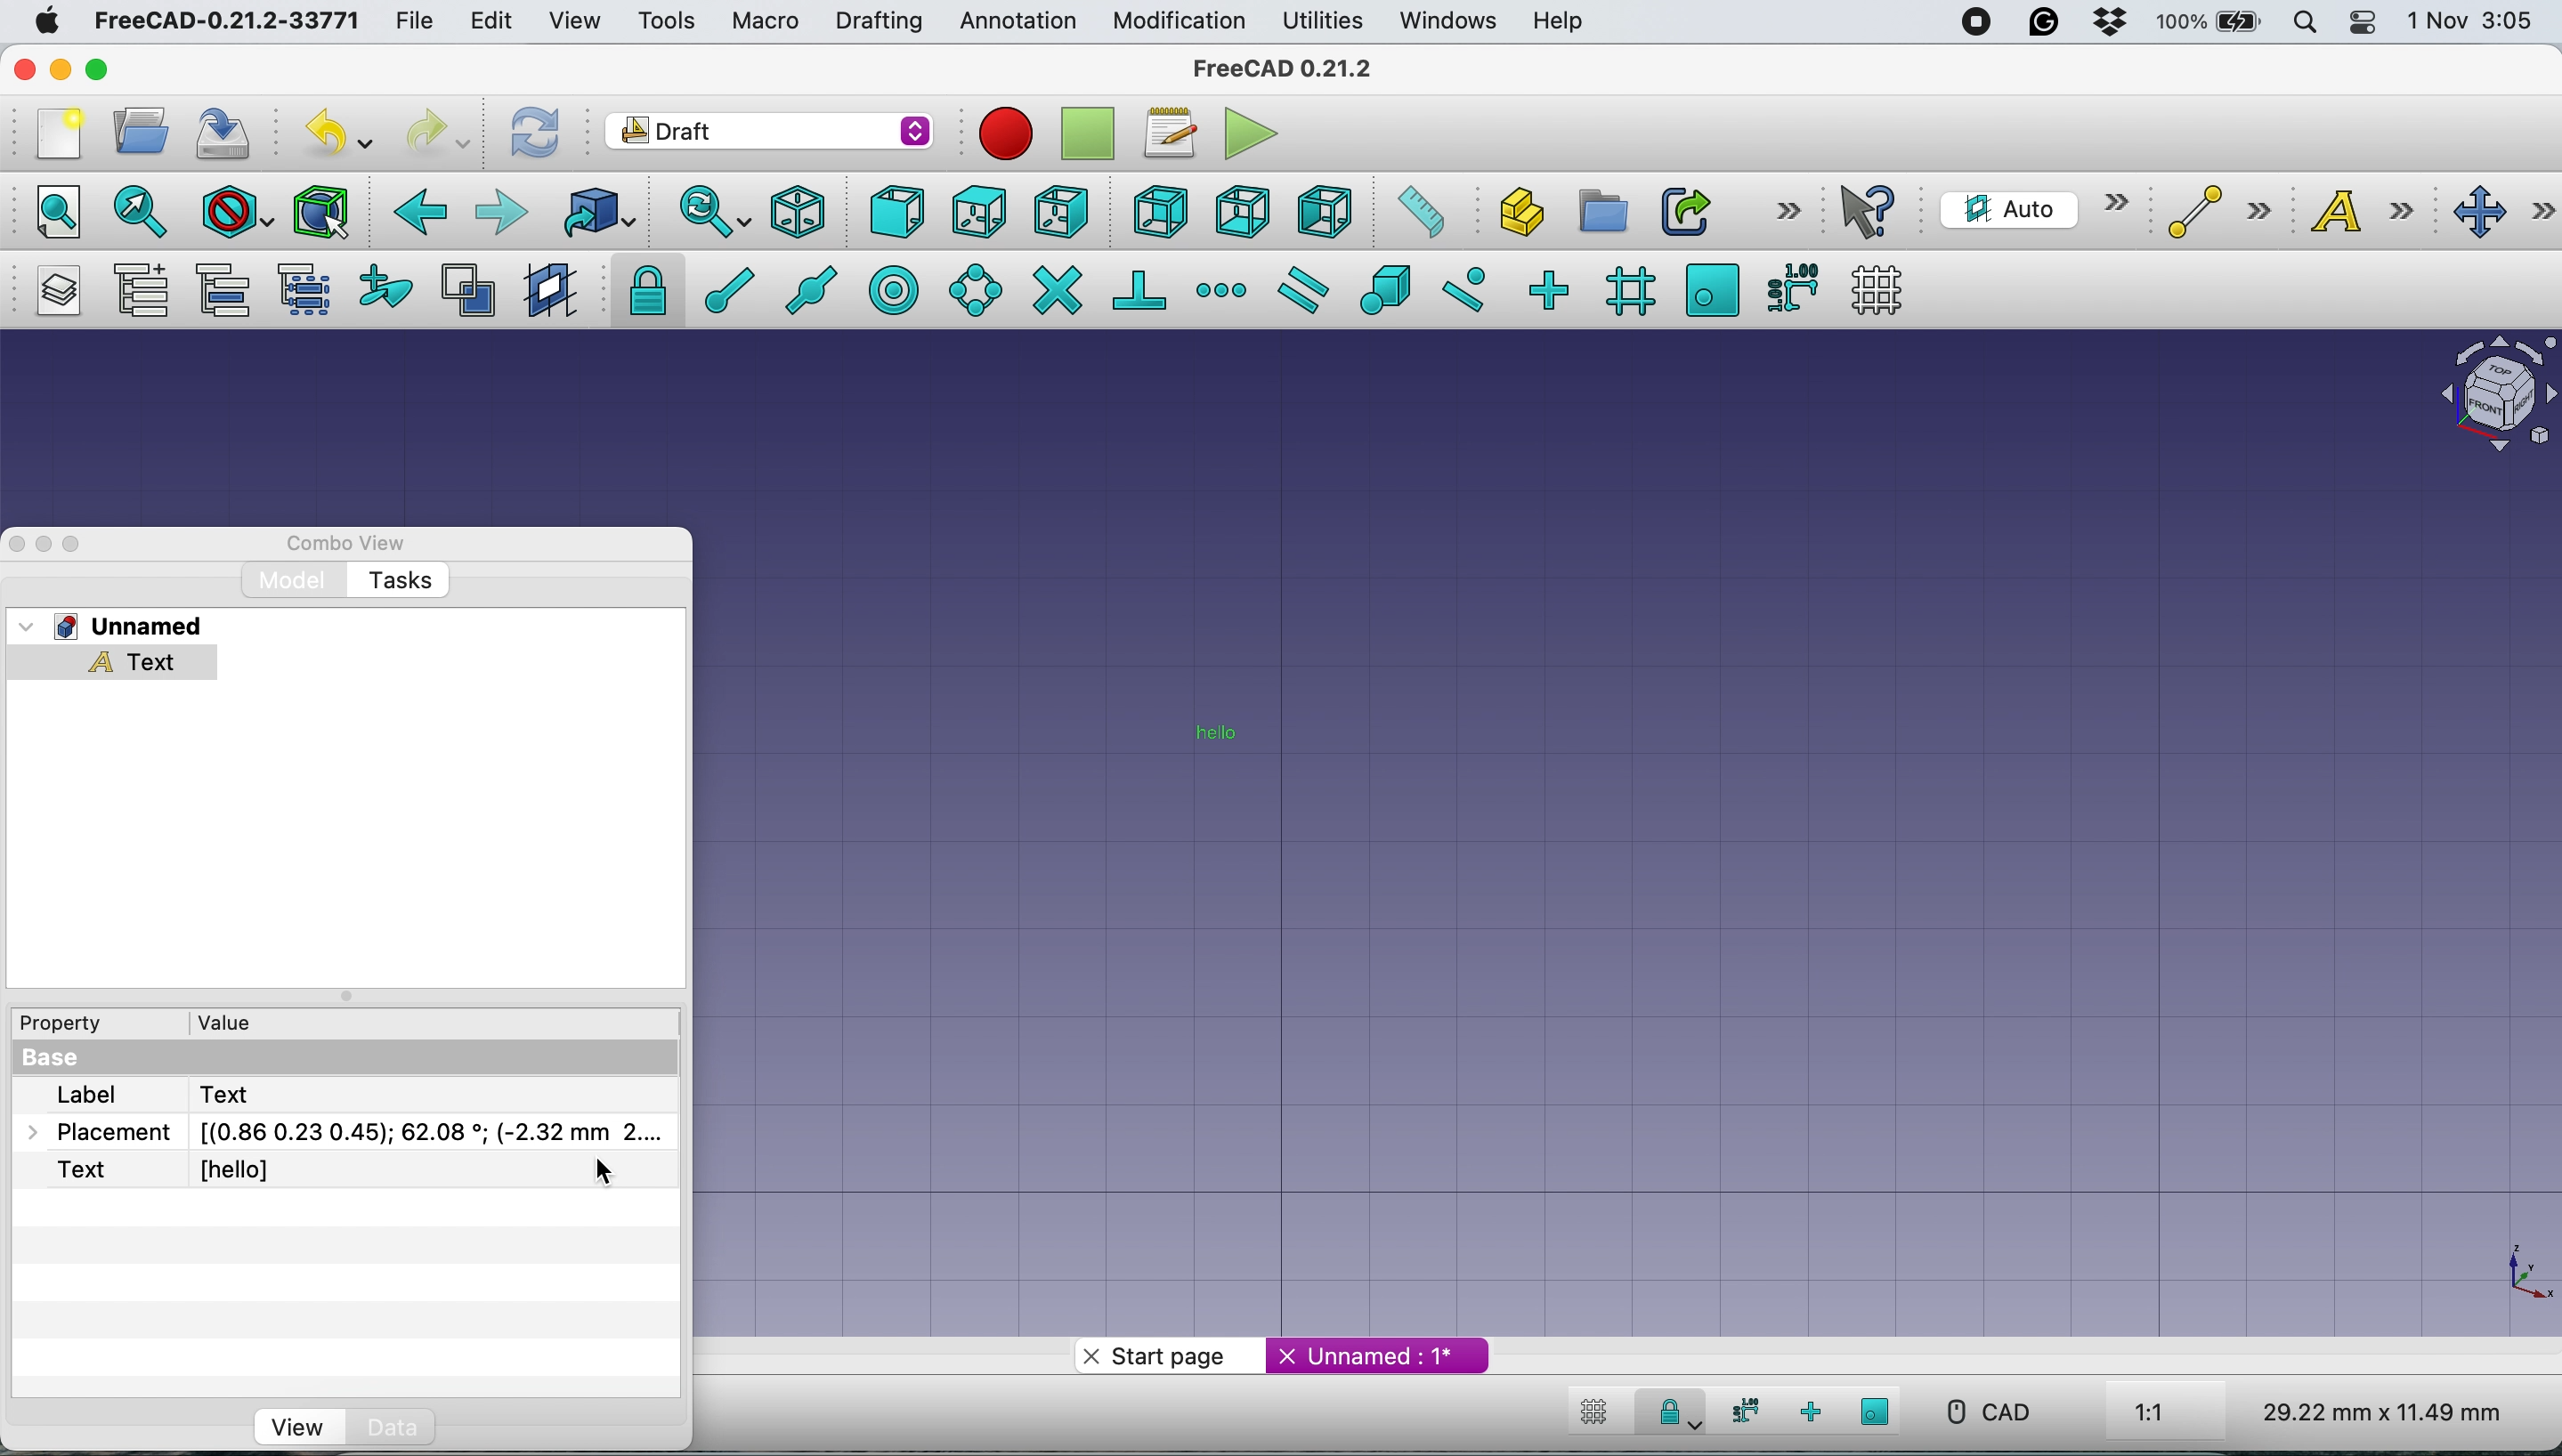 Image resolution: width=2562 pixels, height=1456 pixels. Describe the element at coordinates (979, 210) in the screenshot. I see `top` at that location.